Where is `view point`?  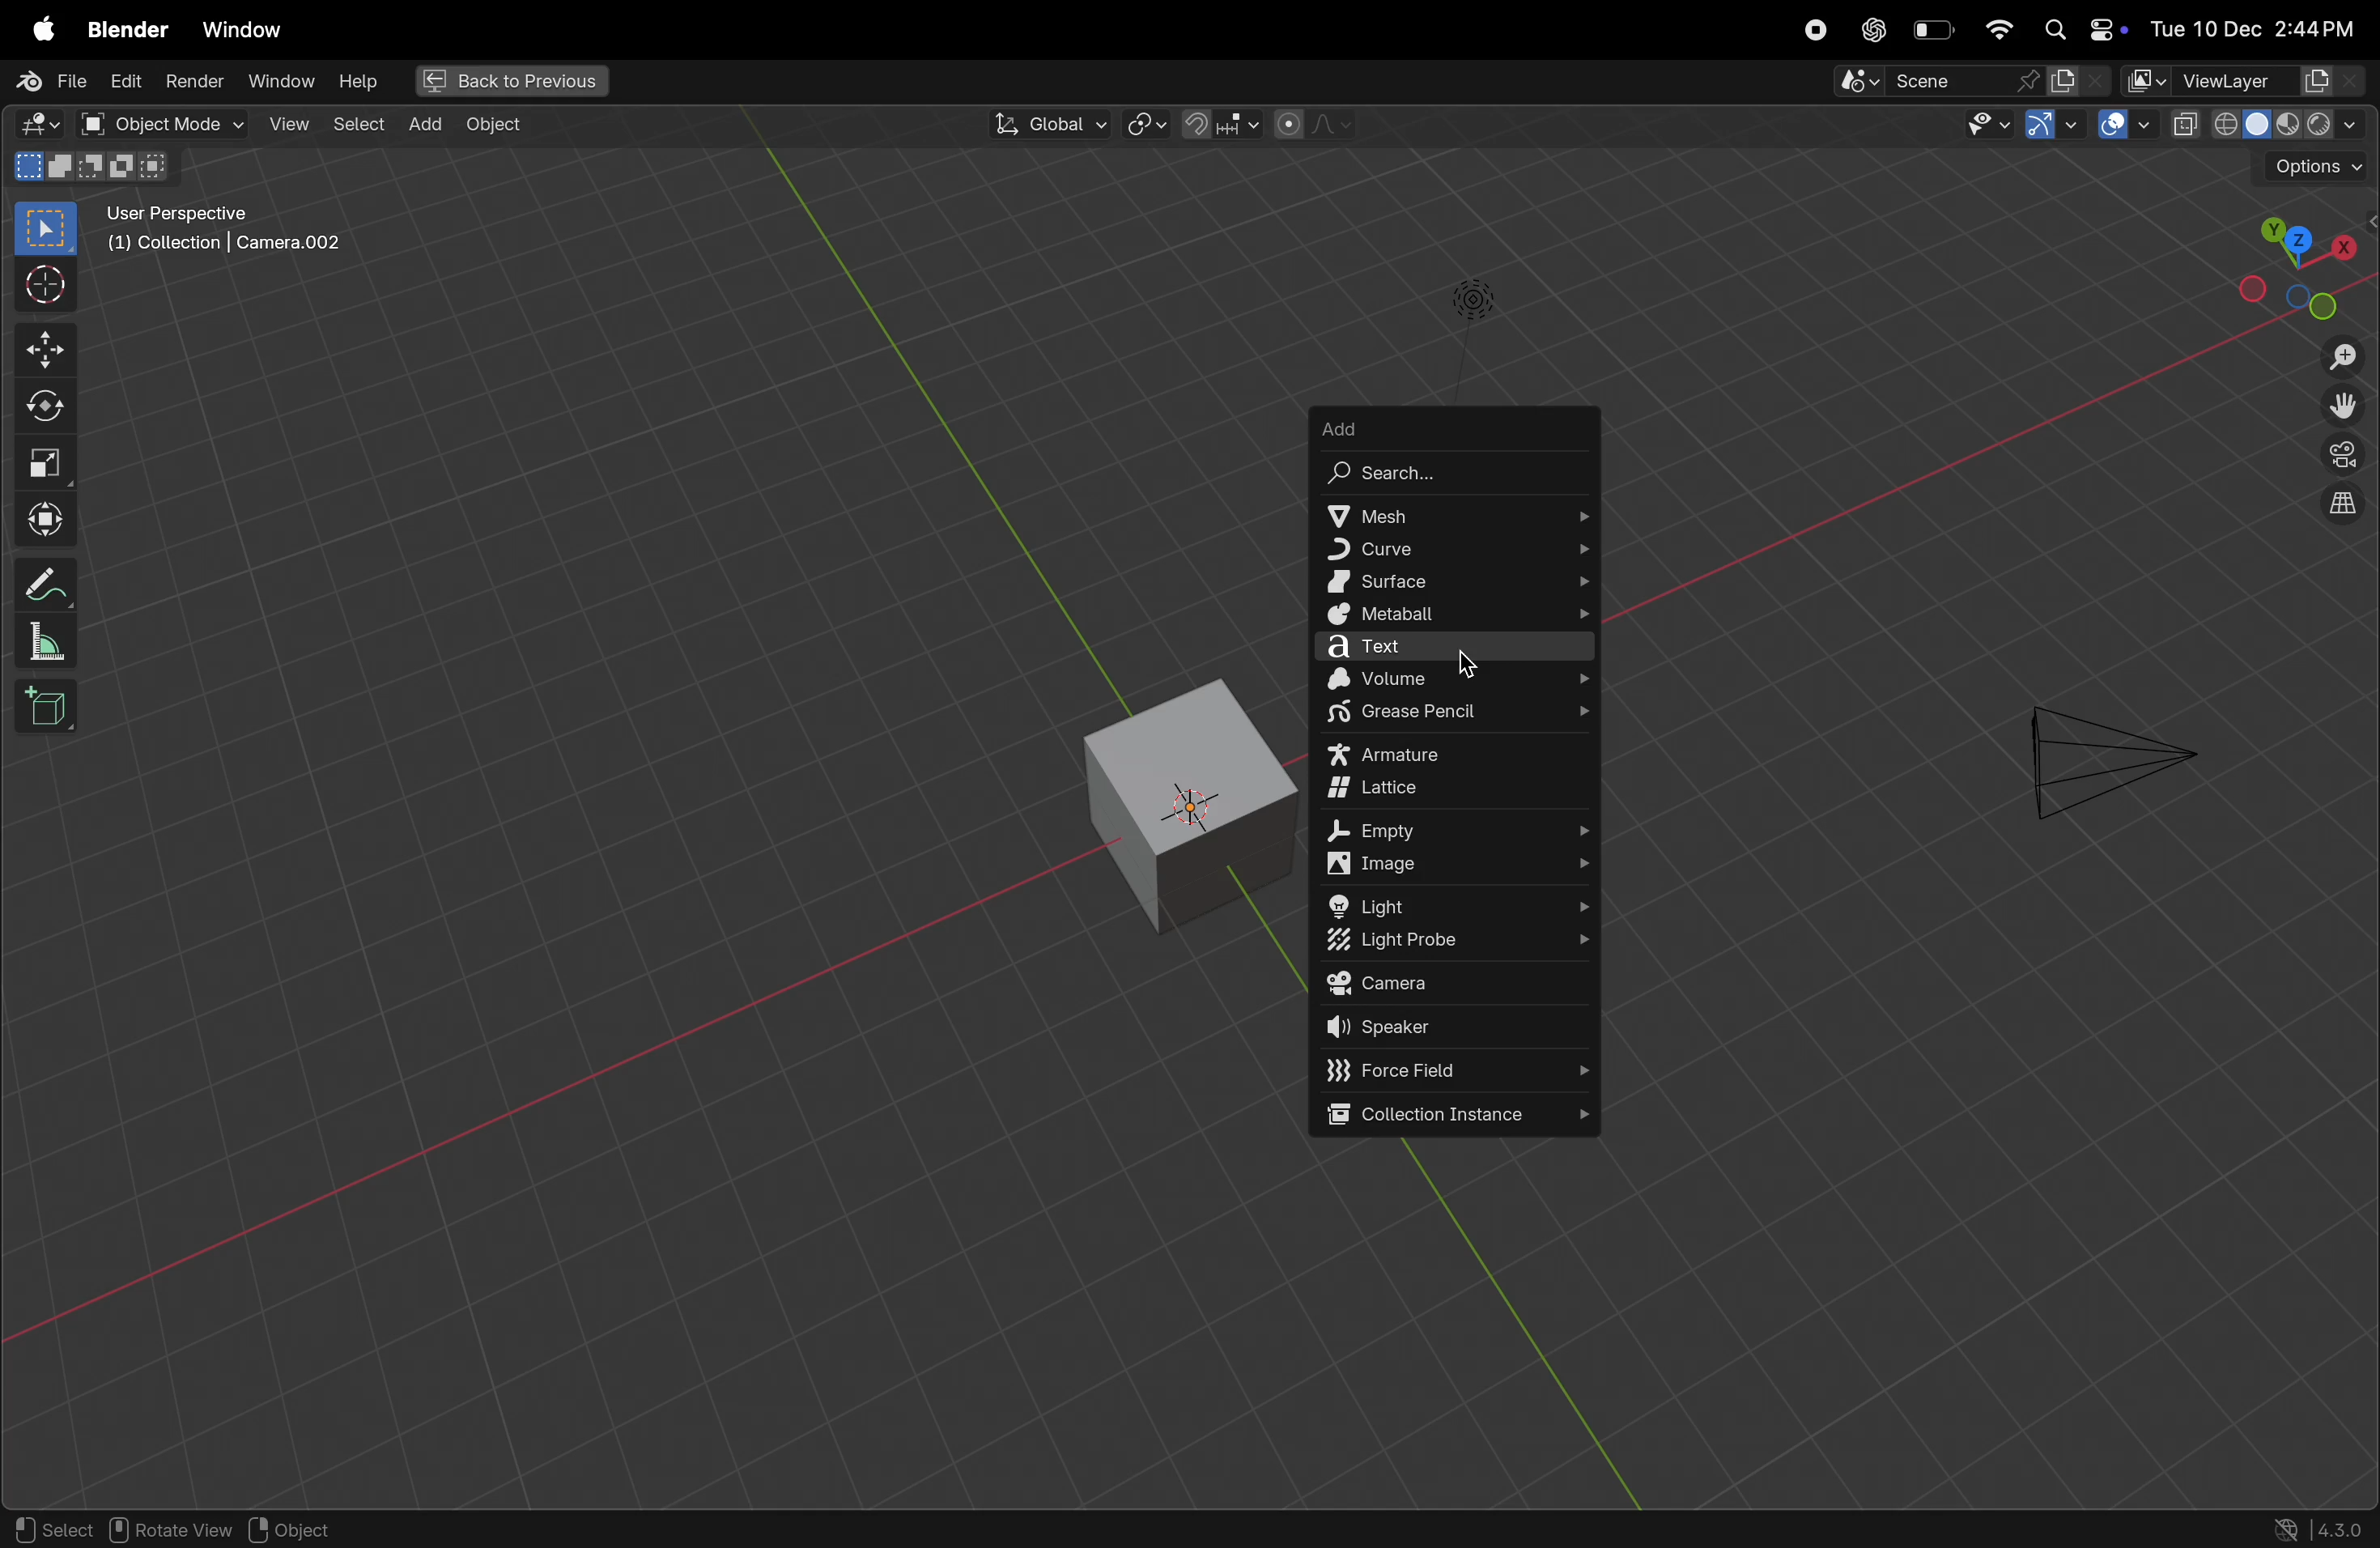
view point is located at coordinates (2303, 262).